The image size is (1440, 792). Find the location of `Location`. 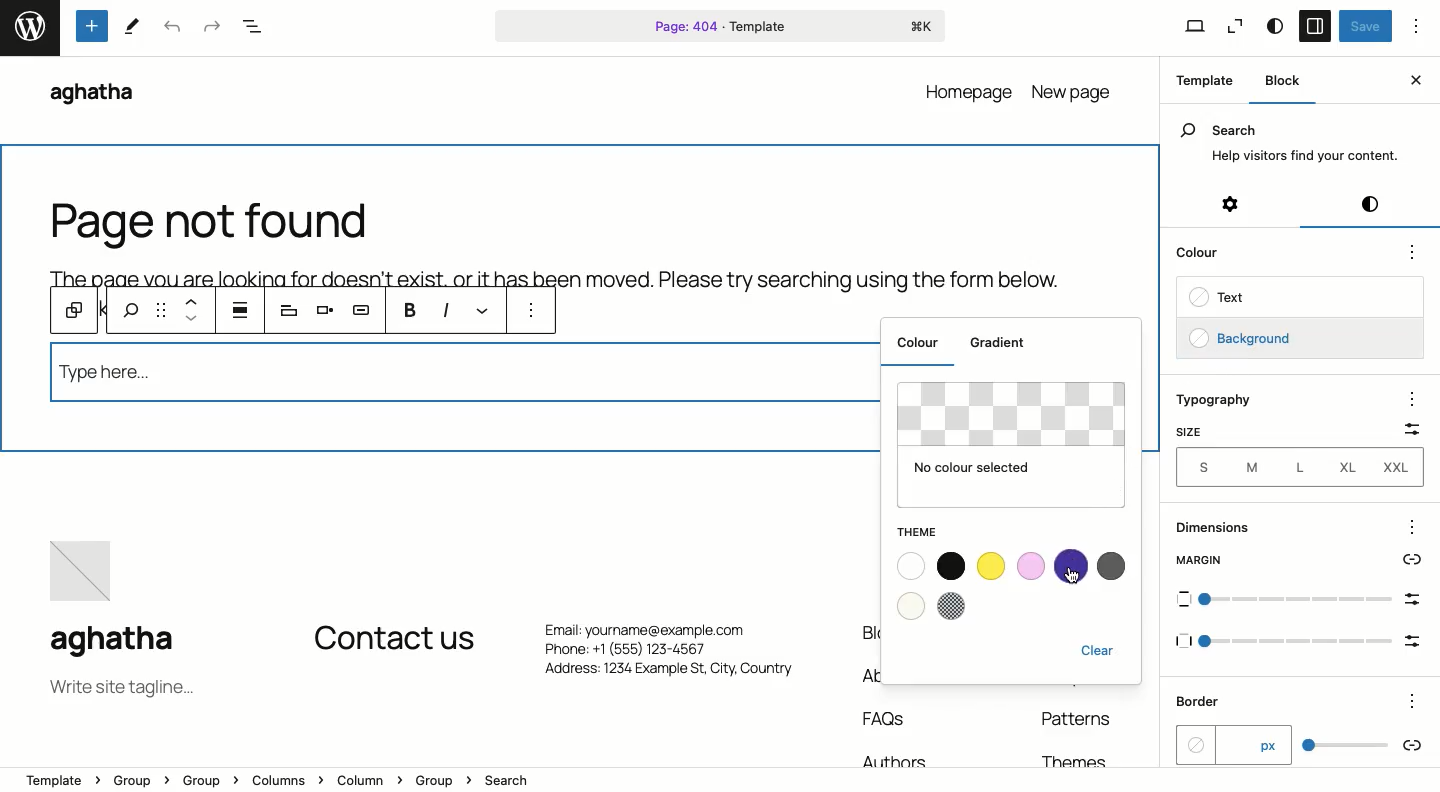

Location is located at coordinates (721, 782).